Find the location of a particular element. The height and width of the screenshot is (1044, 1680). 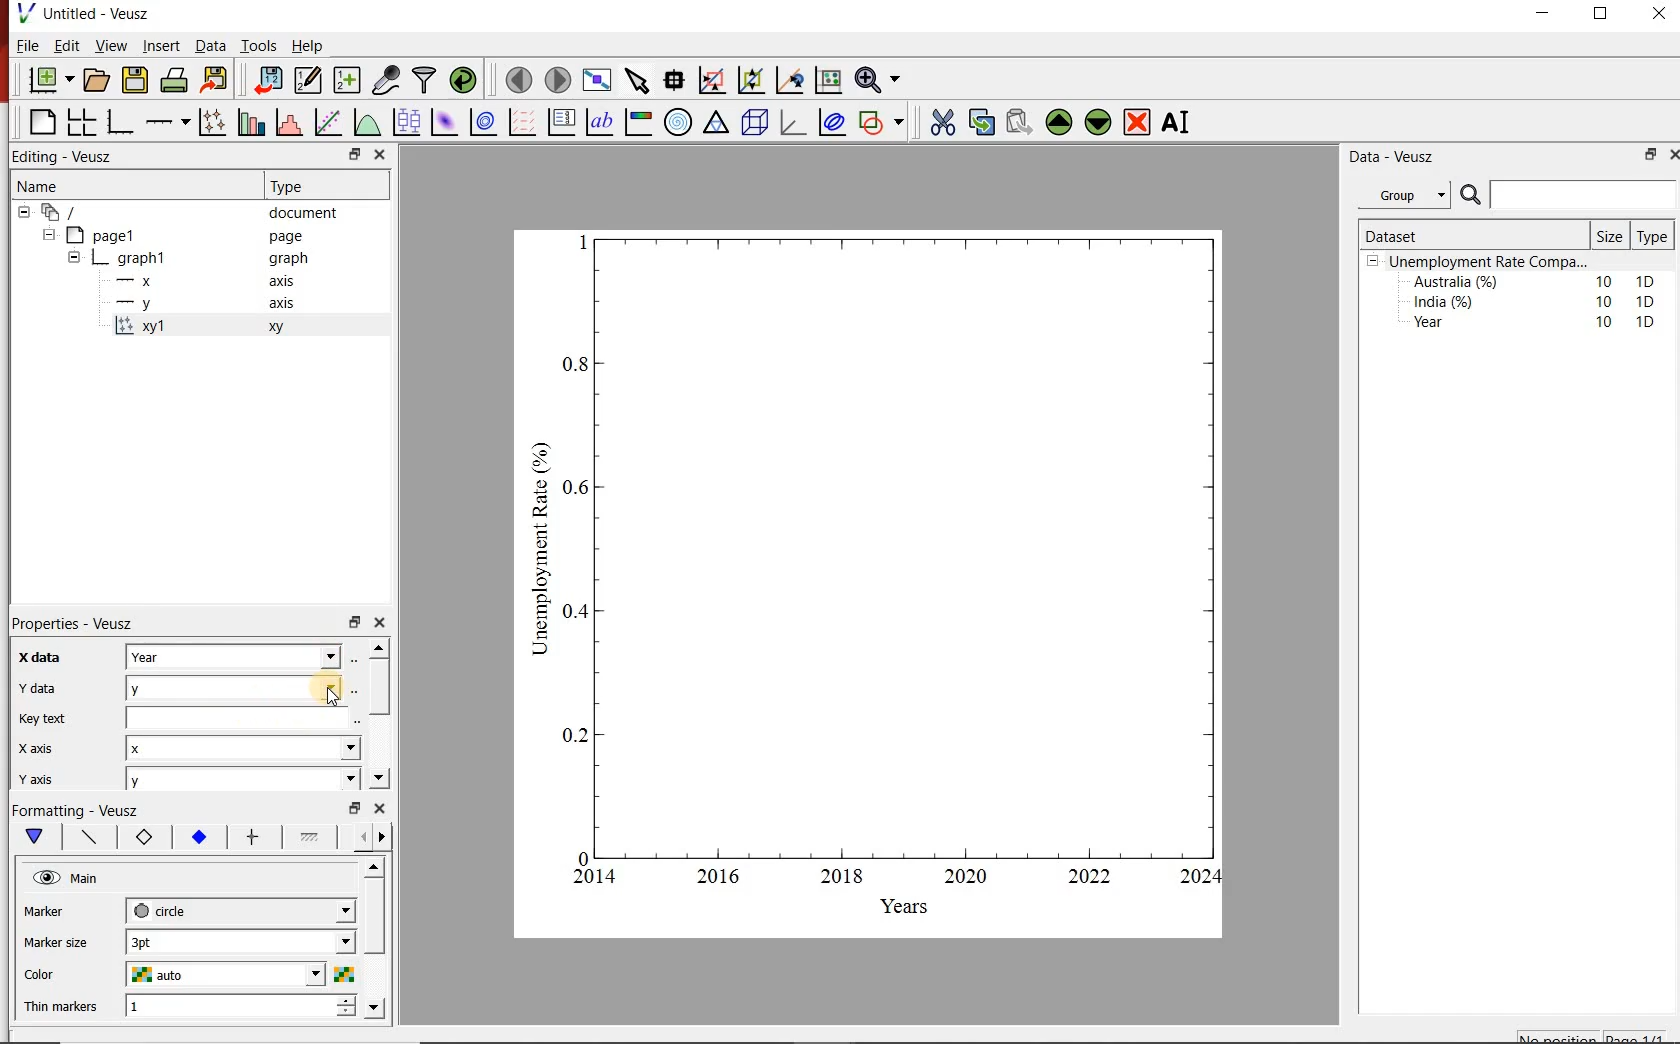

close is located at coordinates (381, 154).